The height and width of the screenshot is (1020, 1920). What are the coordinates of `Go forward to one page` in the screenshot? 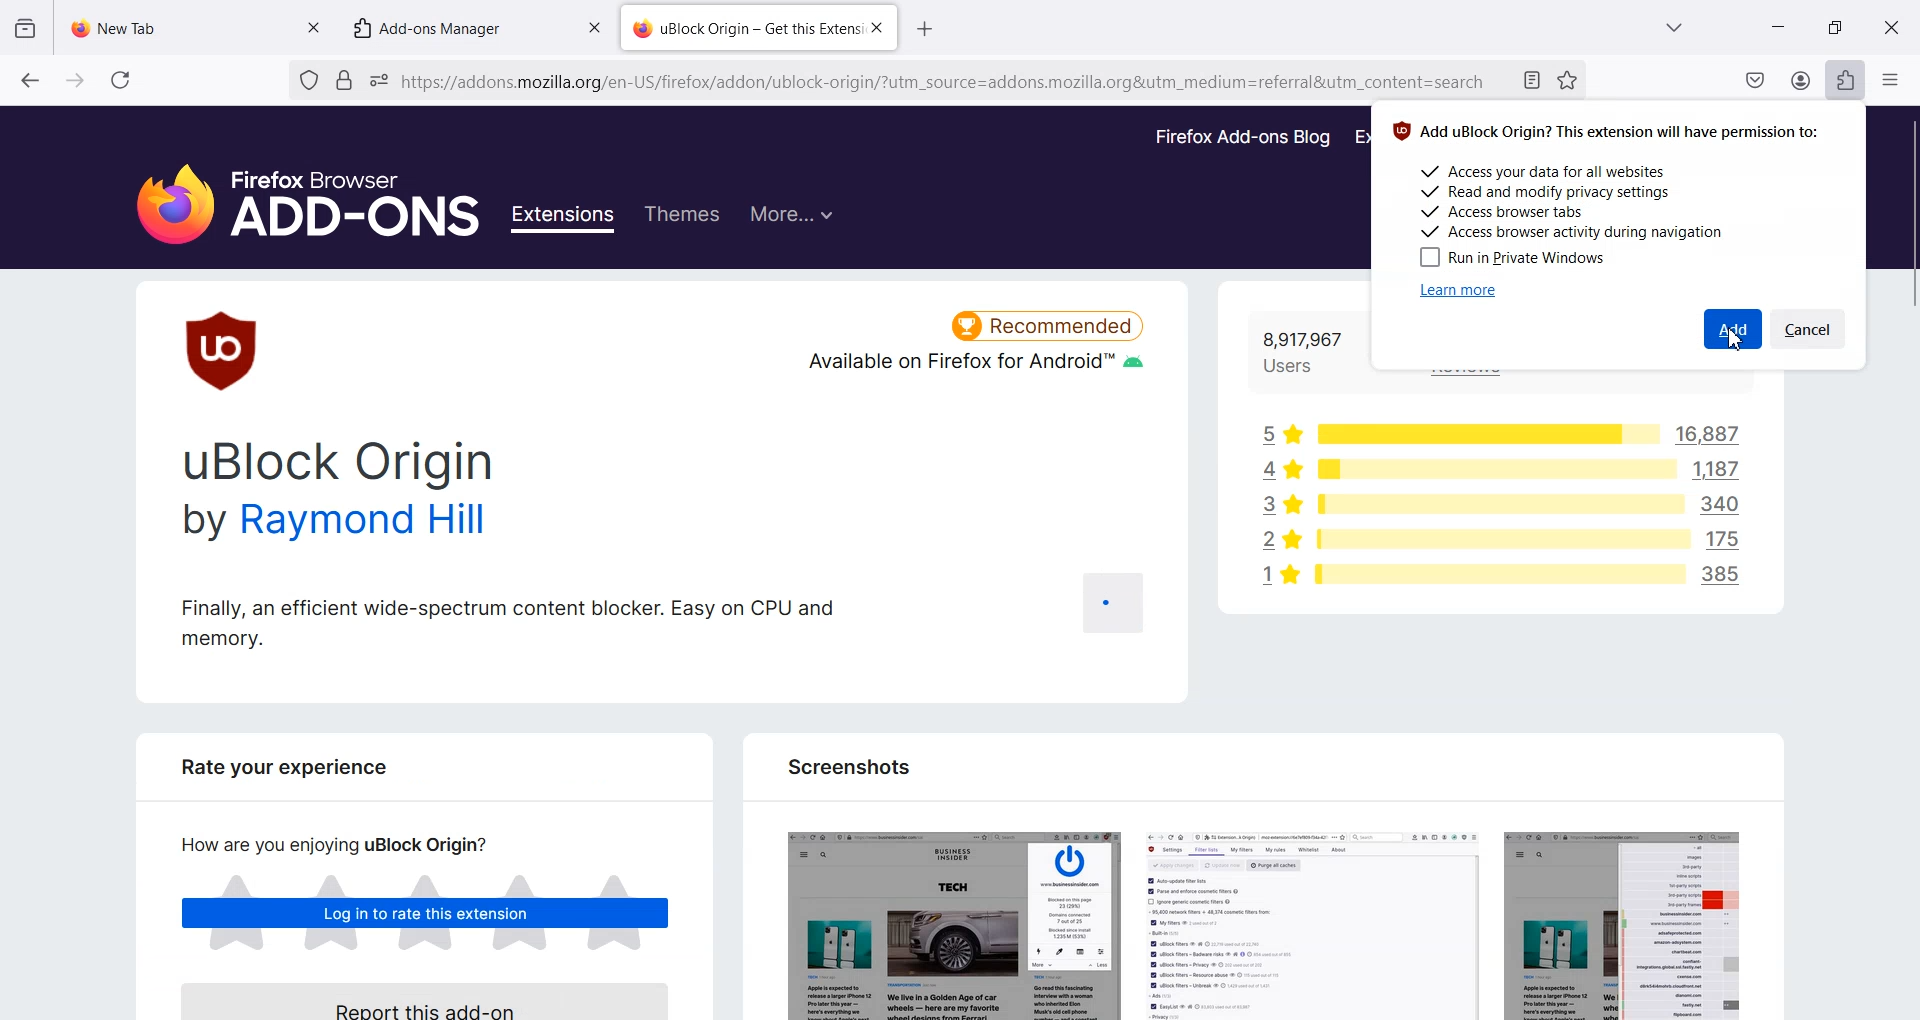 It's located at (74, 79).